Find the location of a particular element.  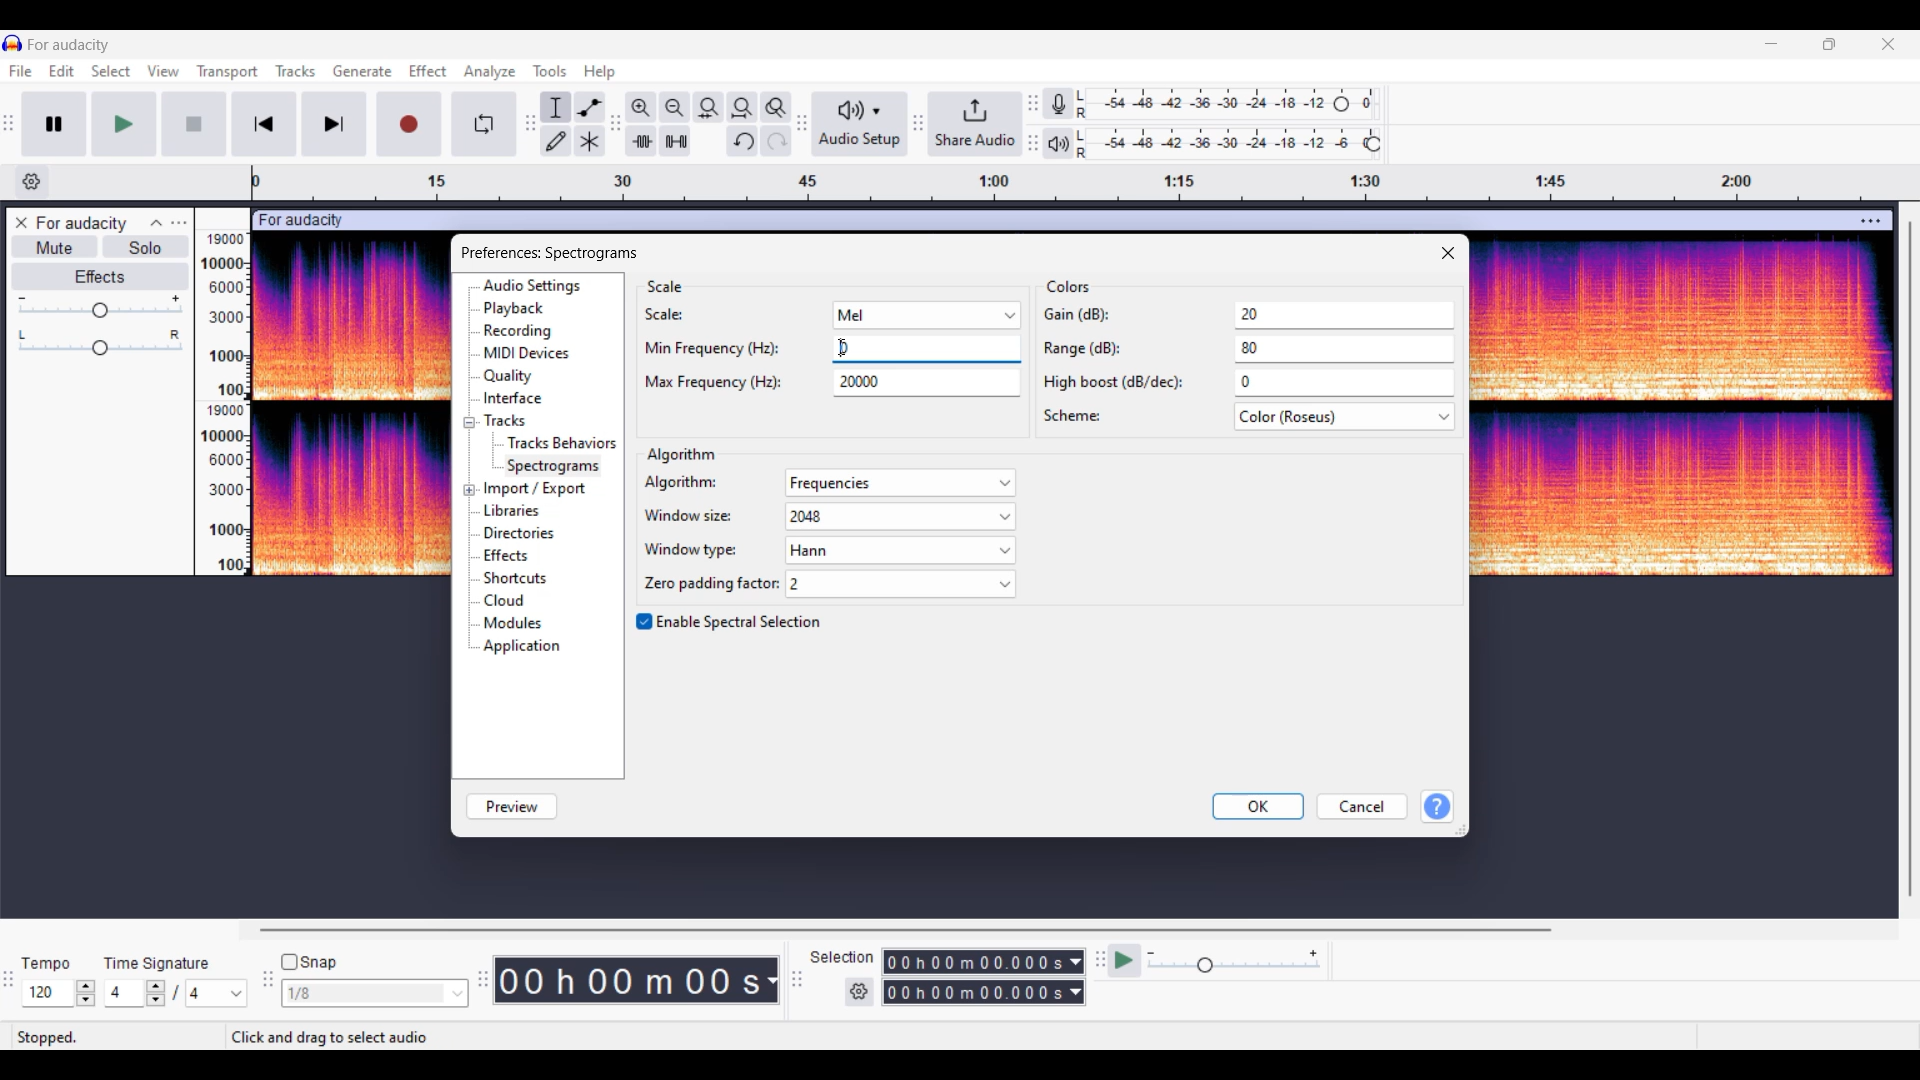

spectrogram is located at coordinates (556, 465).